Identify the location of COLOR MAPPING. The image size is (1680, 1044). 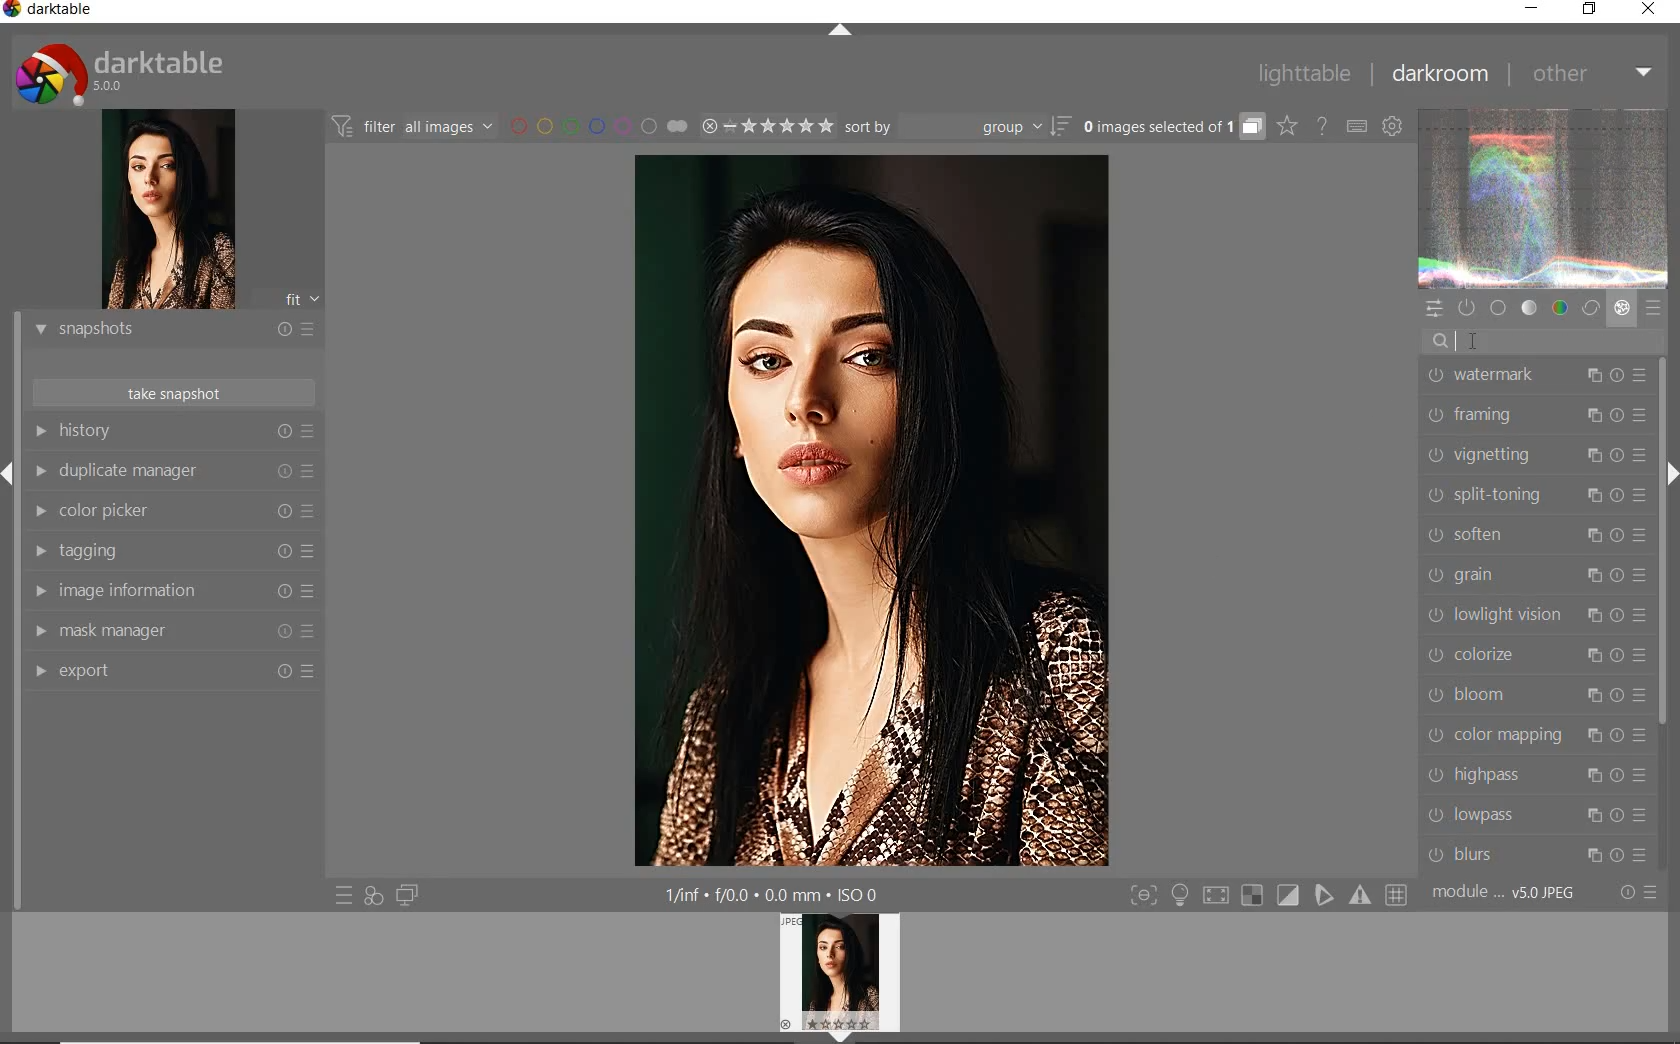
(1534, 735).